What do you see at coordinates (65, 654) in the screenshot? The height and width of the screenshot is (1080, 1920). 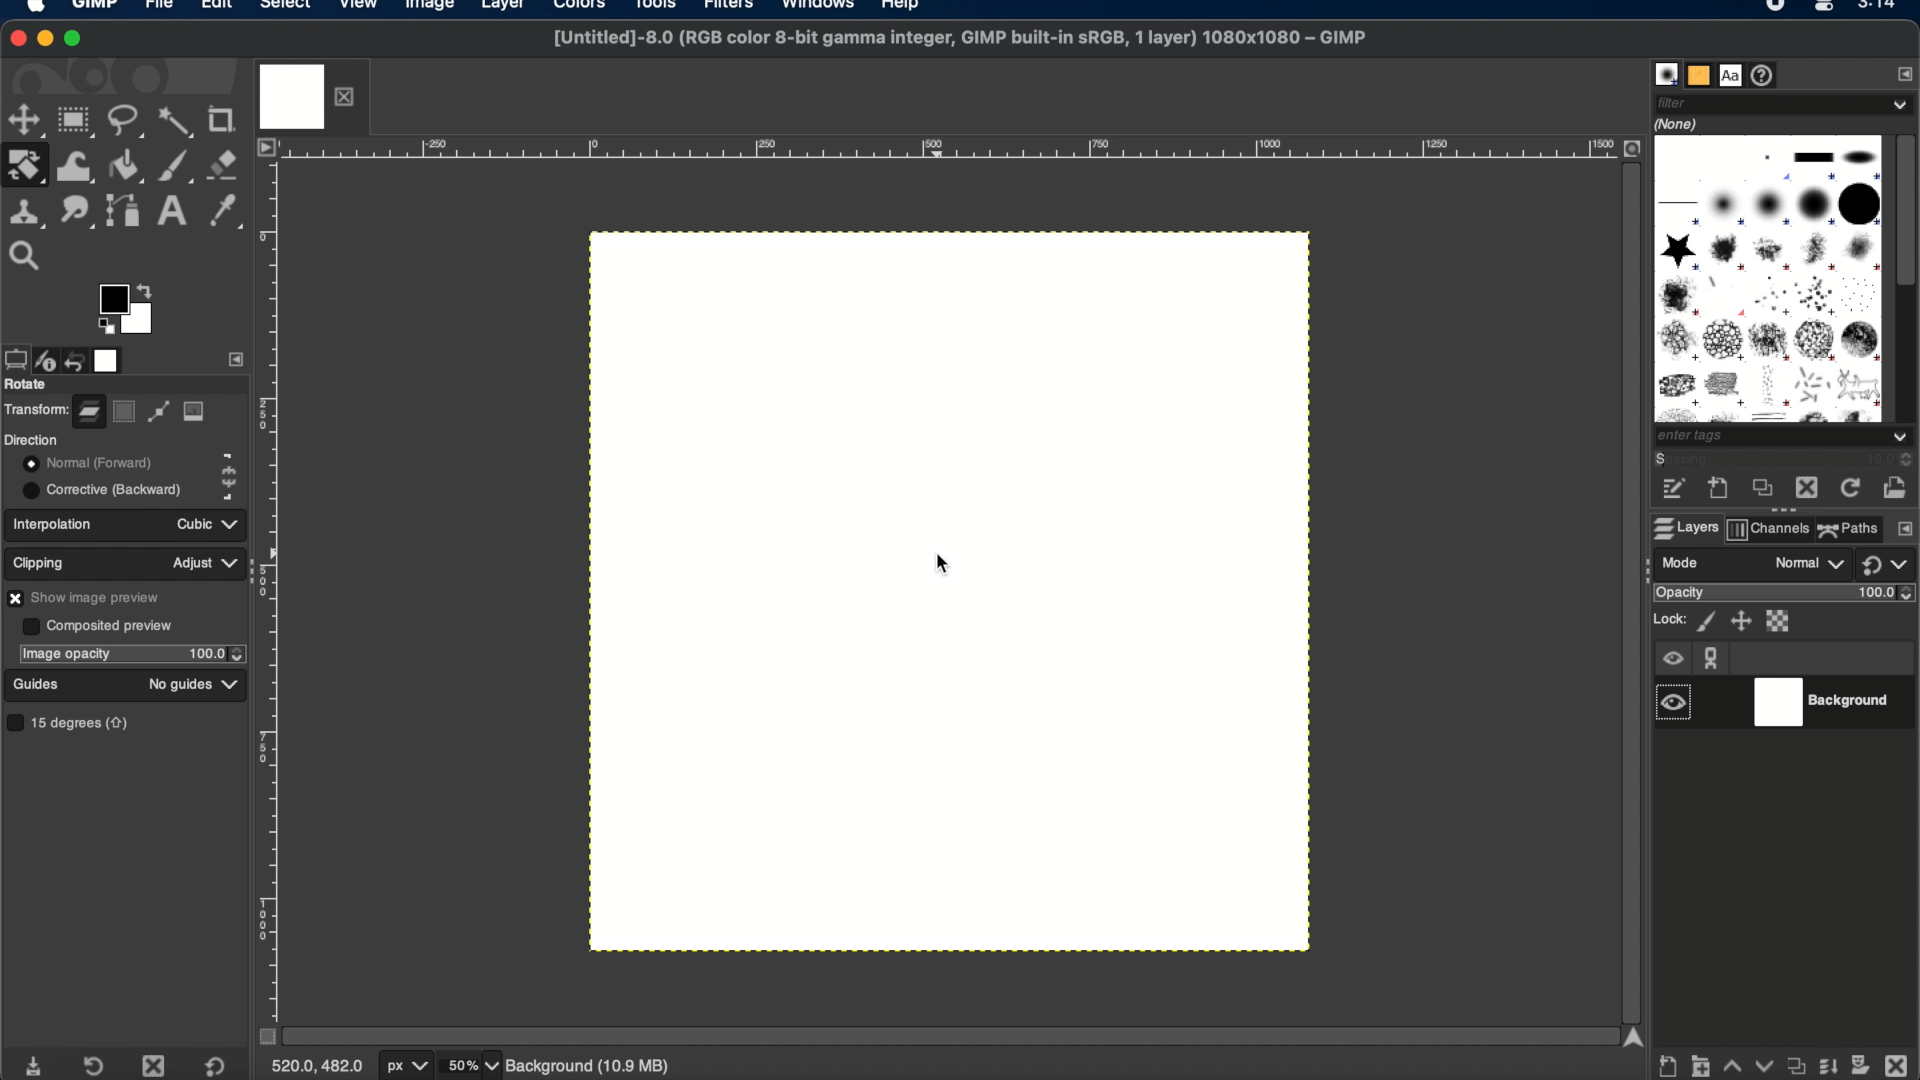 I see `image opacity` at bounding box center [65, 654].